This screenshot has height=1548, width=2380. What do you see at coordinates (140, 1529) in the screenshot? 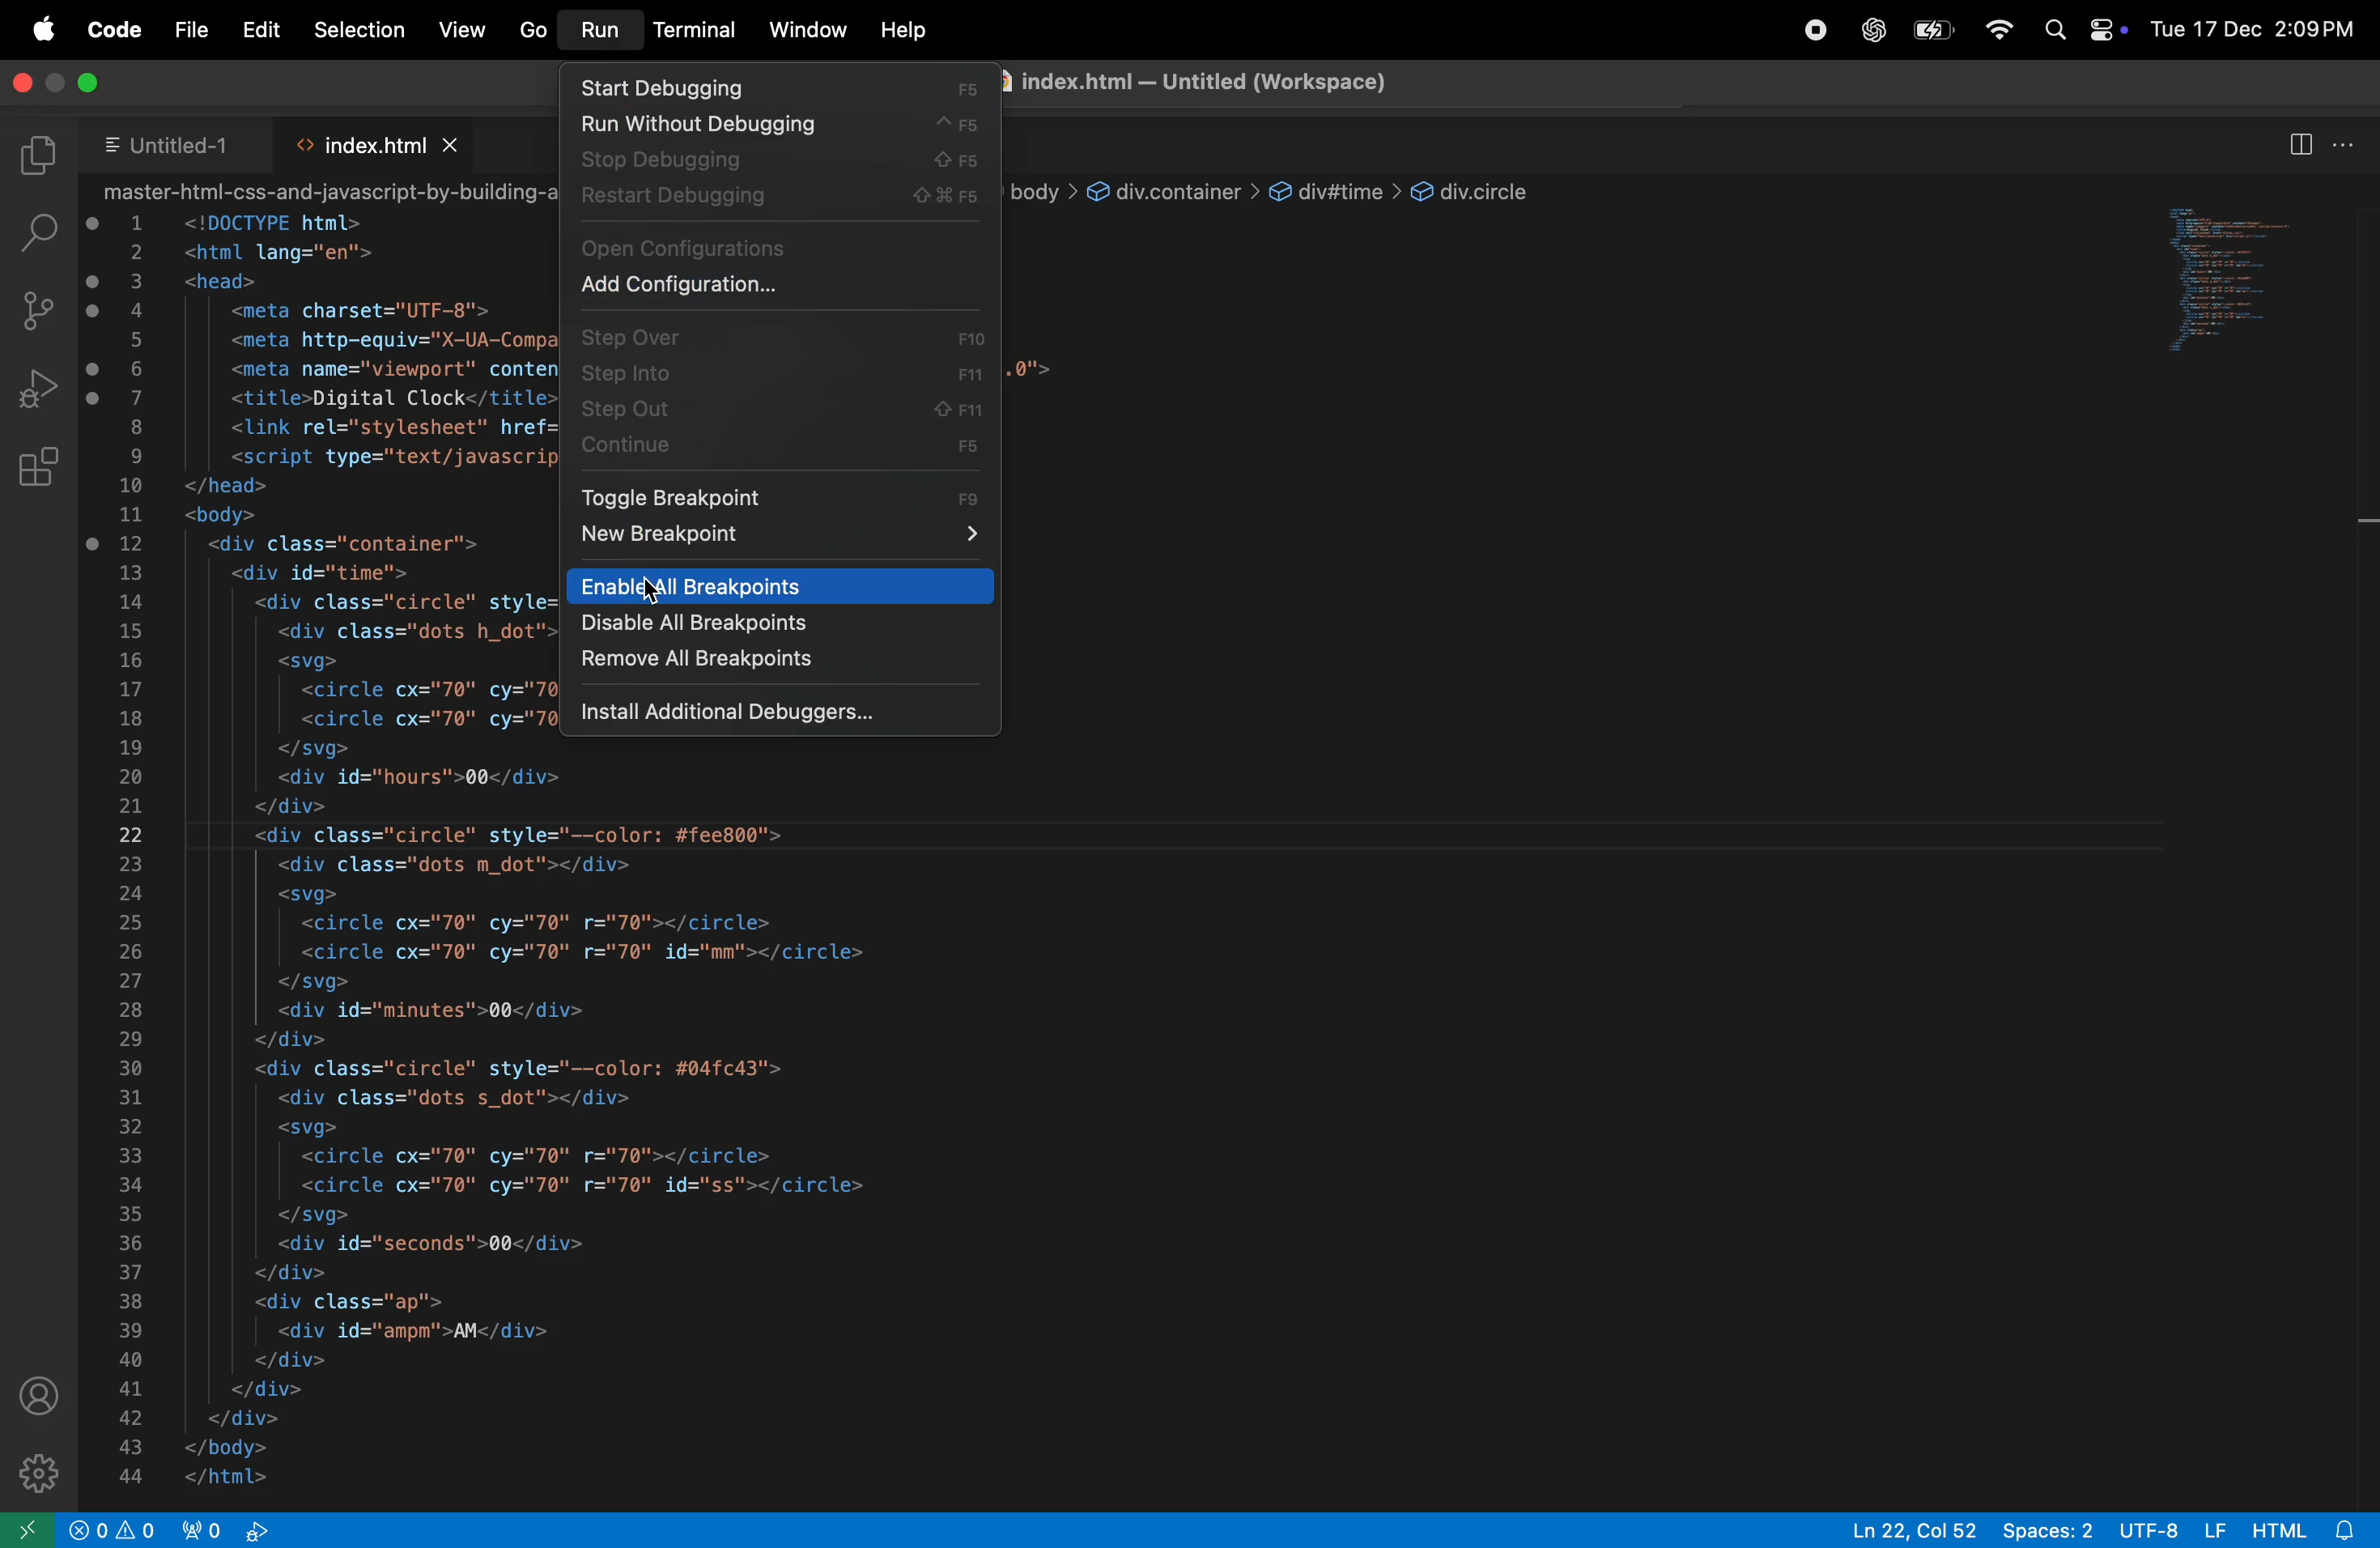
I see `alert` at bounding box center [140, 1529].